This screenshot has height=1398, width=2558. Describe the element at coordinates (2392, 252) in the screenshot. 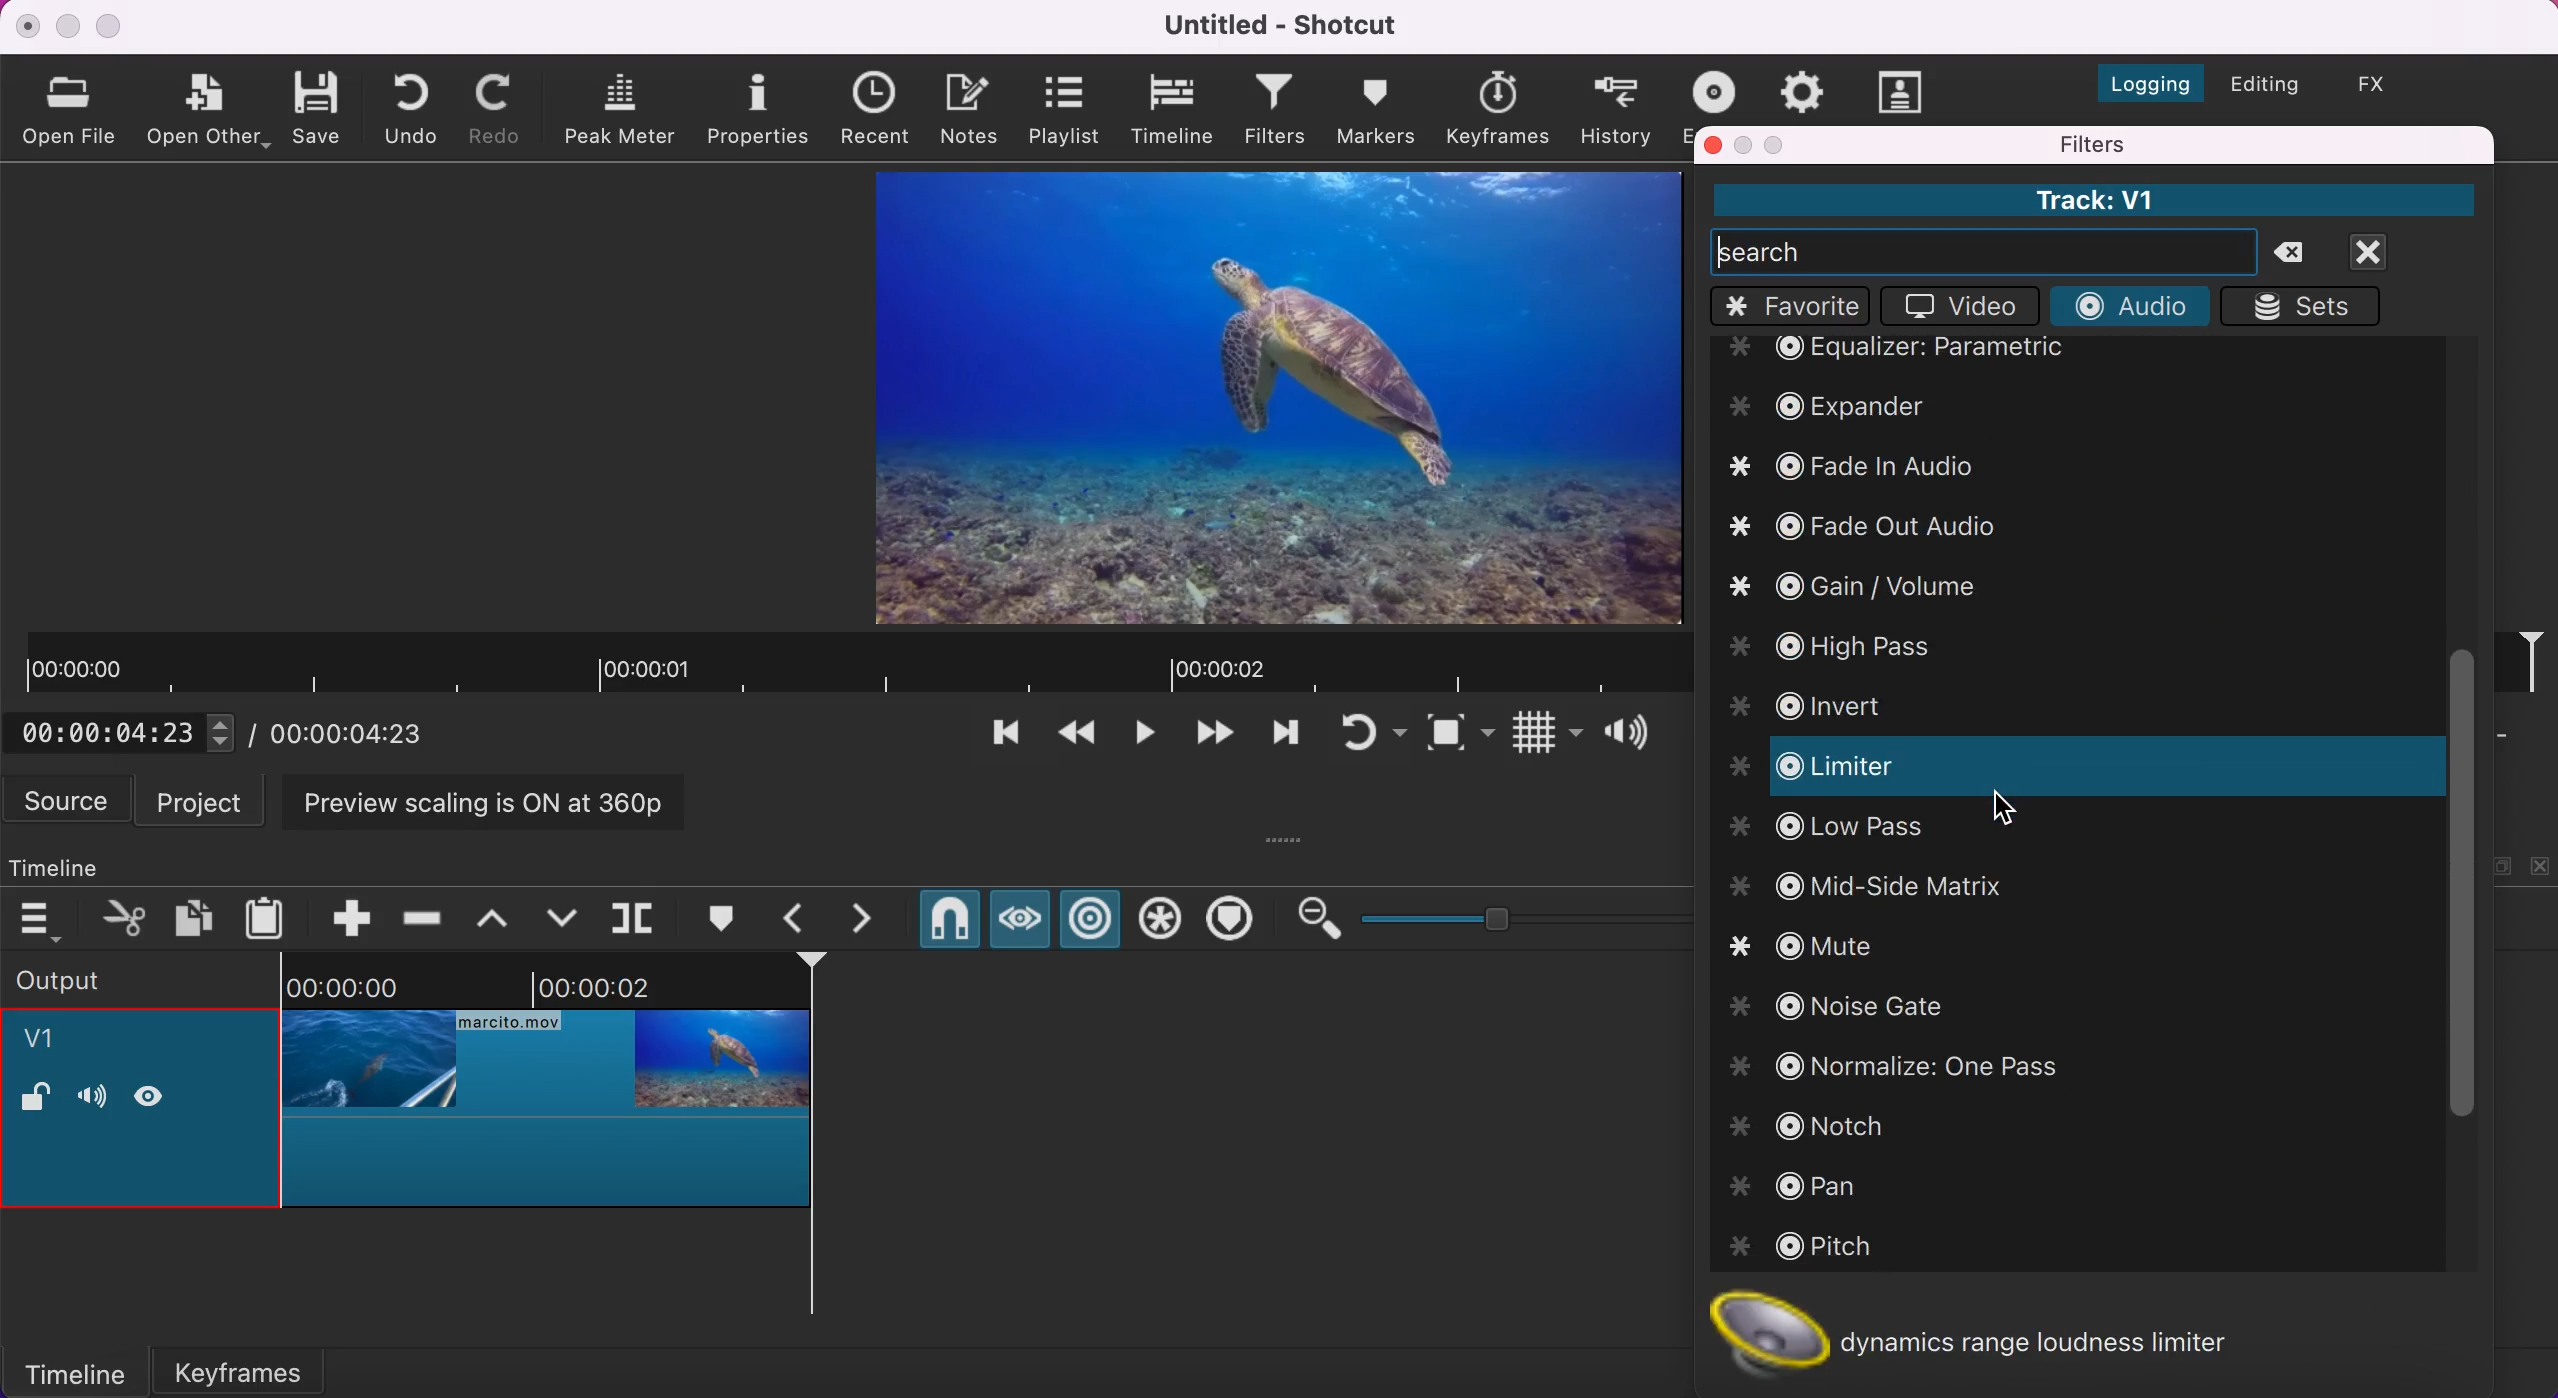

I see `close` at that location.